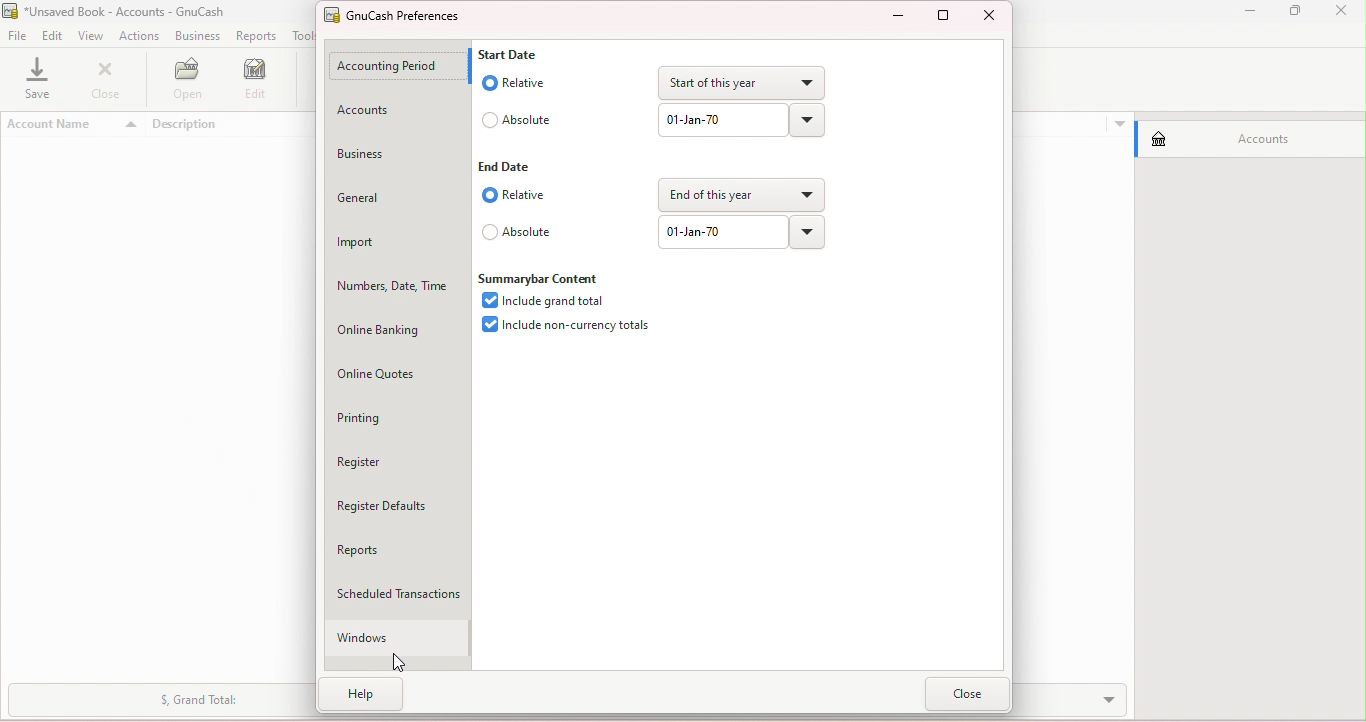 The height and width of the screenshot is (722, 1366). I want to click on cursor, so click(395, 660).